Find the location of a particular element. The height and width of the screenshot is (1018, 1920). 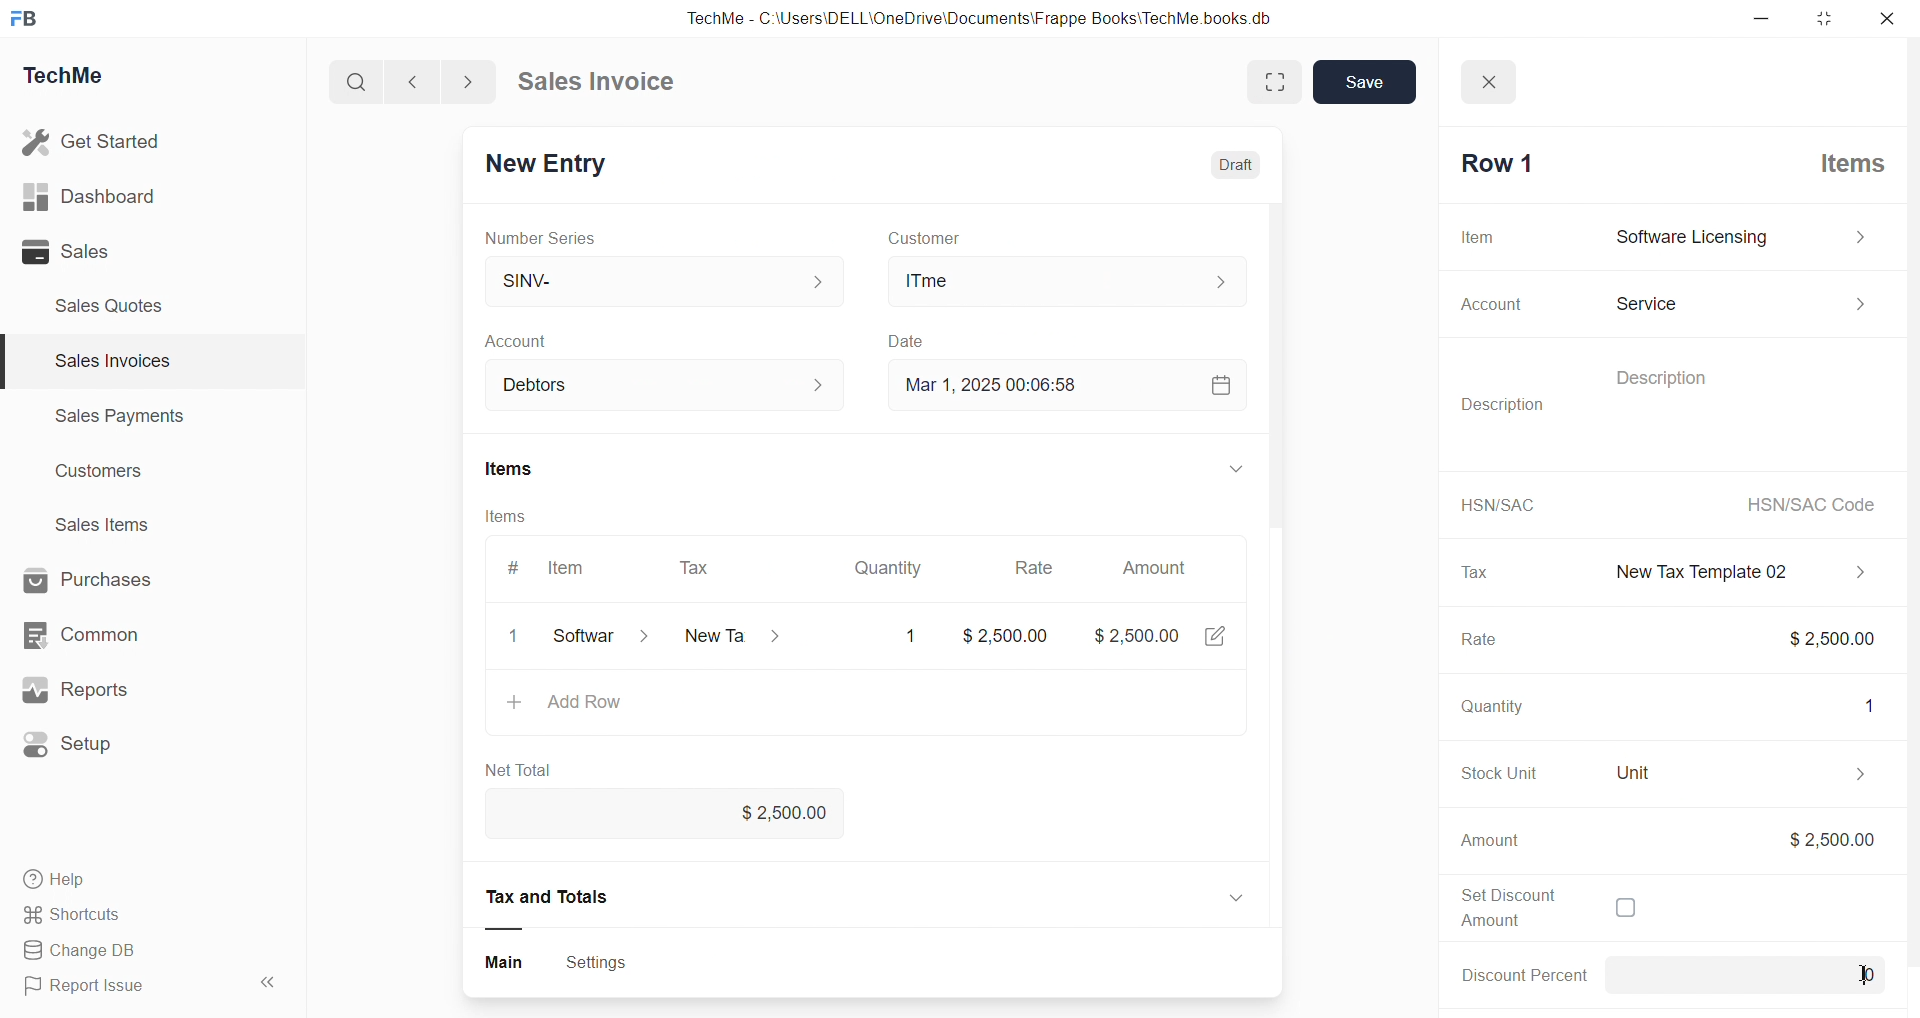

Account is located at coordinates (528, 338).